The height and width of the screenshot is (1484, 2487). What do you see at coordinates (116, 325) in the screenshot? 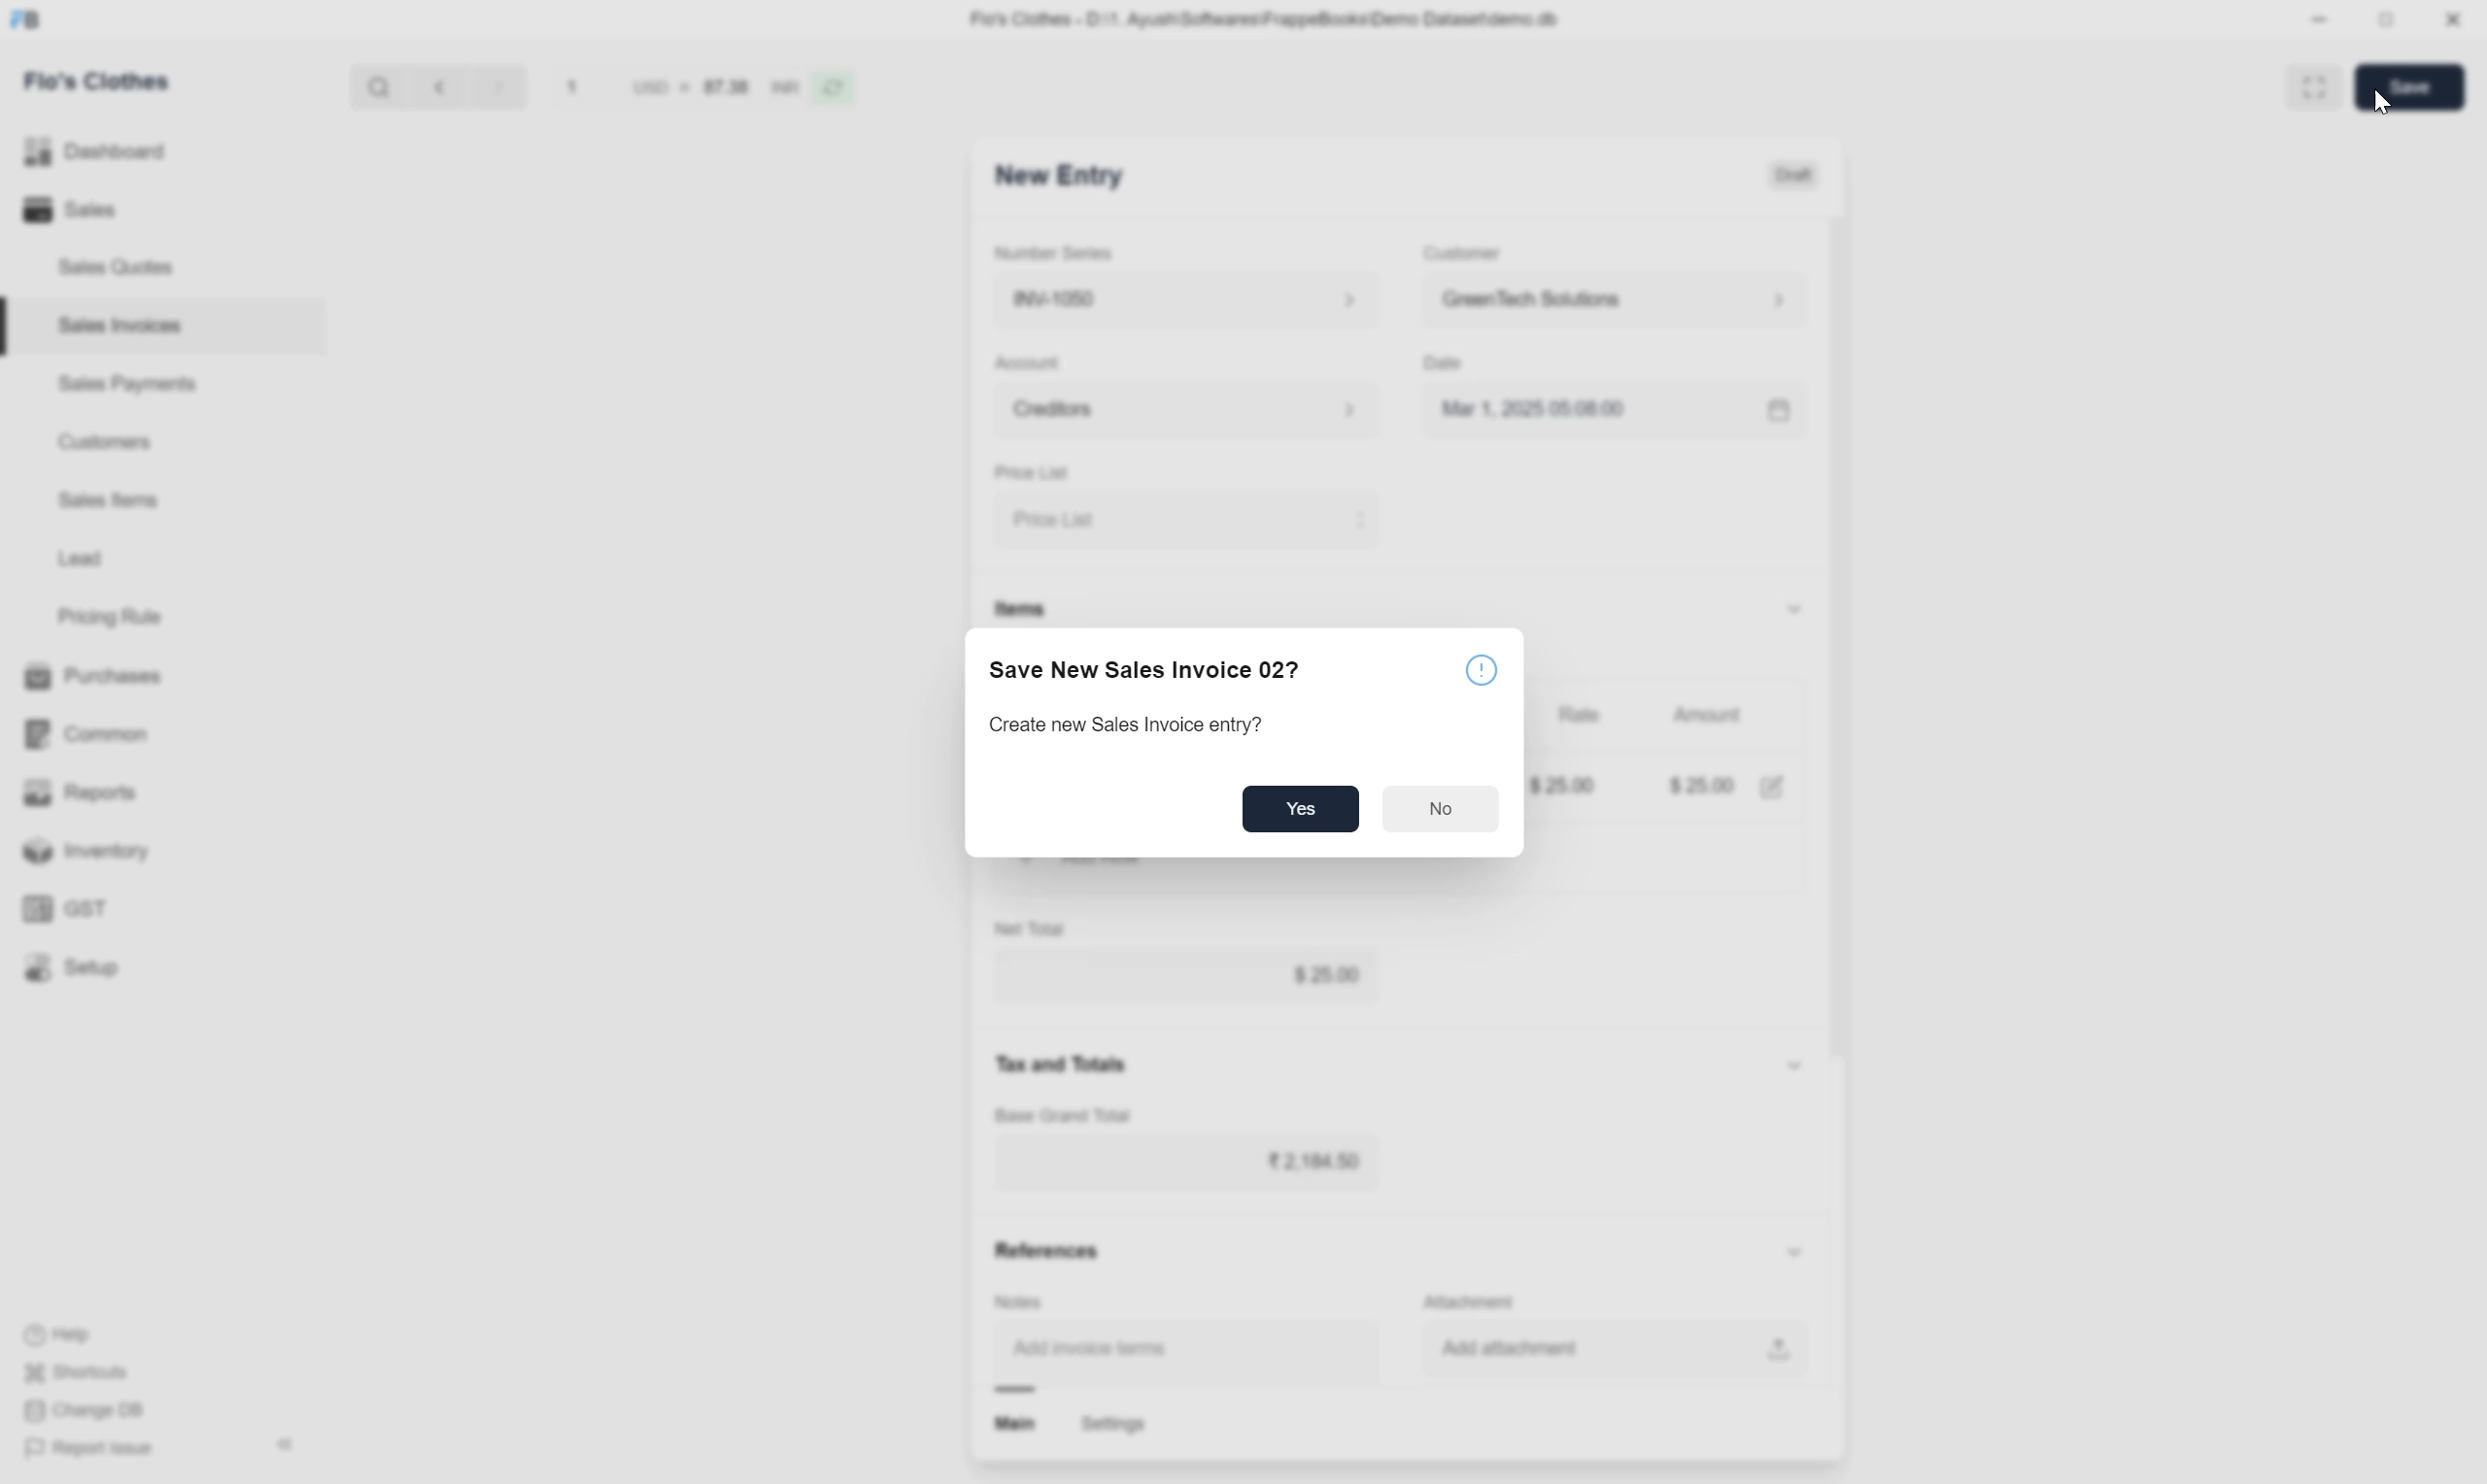
I see `Sales Invoices` at bounding box center [116, 325].